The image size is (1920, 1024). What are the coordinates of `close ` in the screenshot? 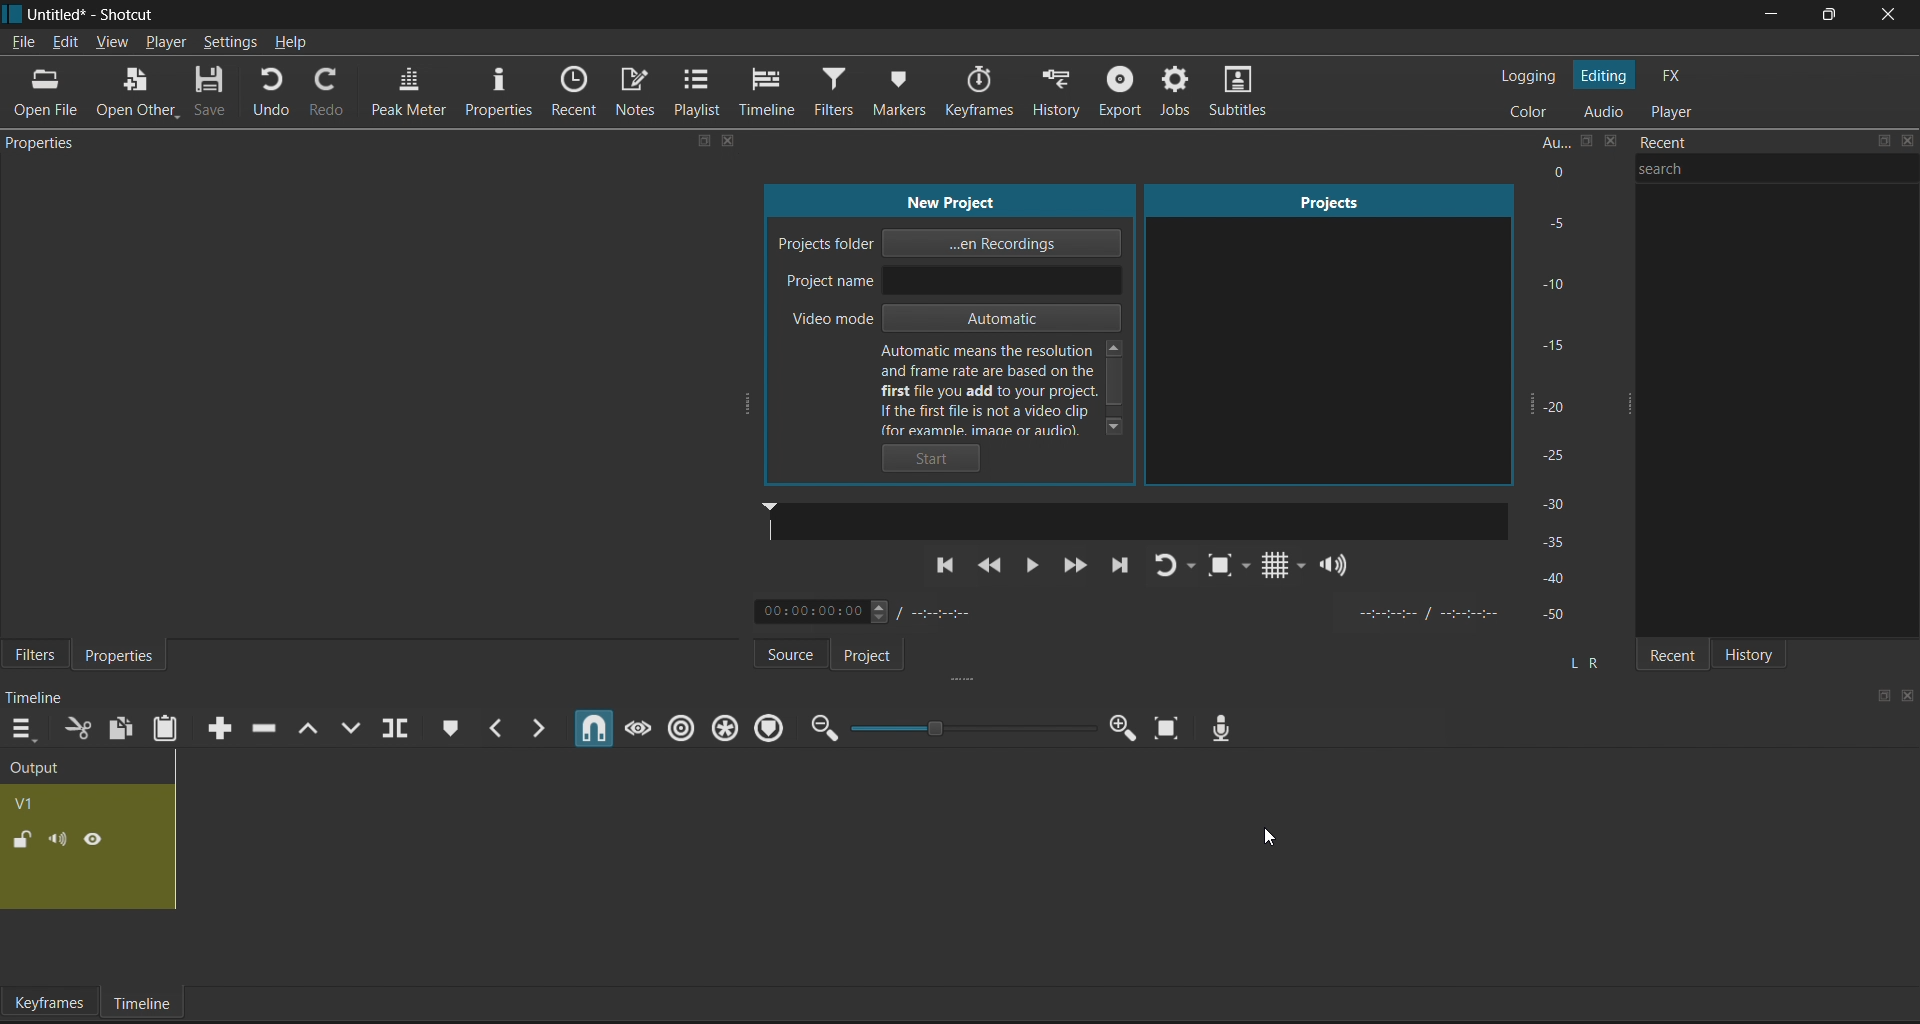 It's located at (729, 142).